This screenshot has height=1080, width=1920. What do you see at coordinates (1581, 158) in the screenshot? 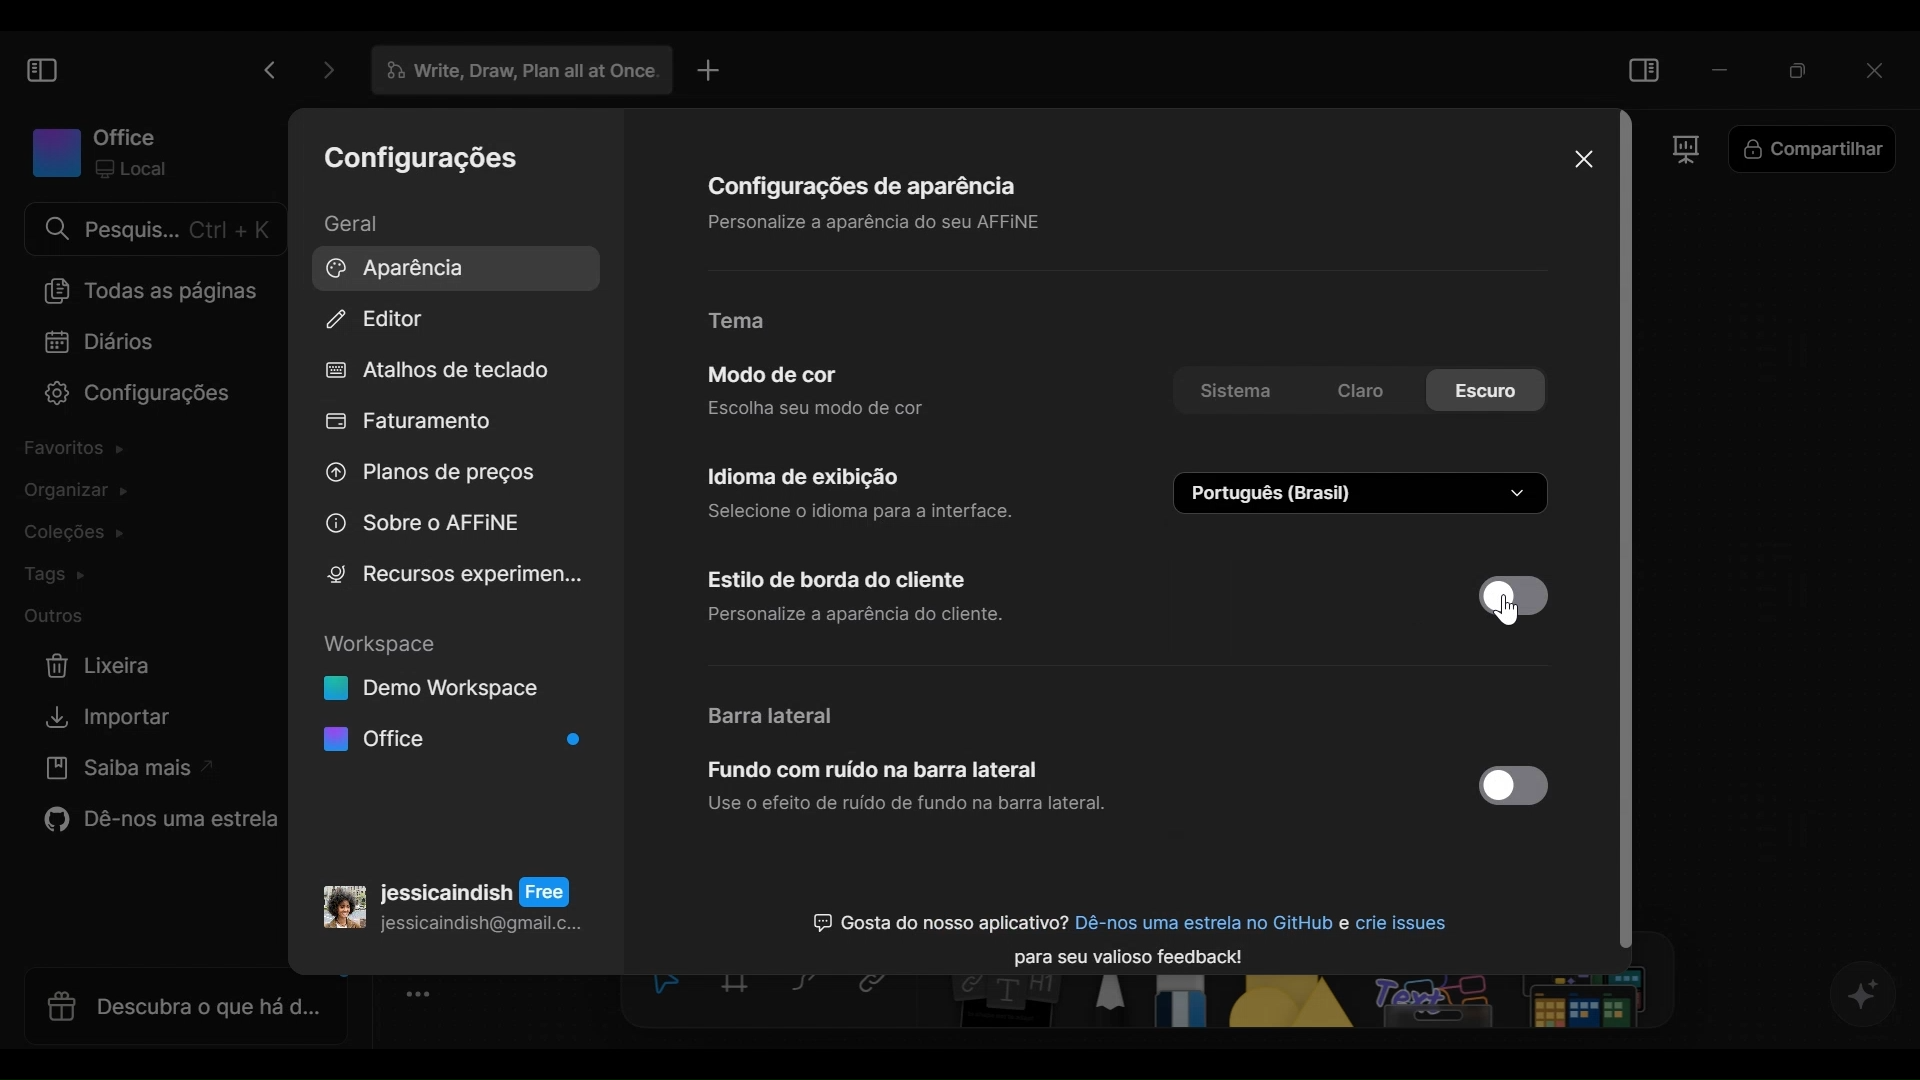
I see `Close` at bounding box center [1581, 158].